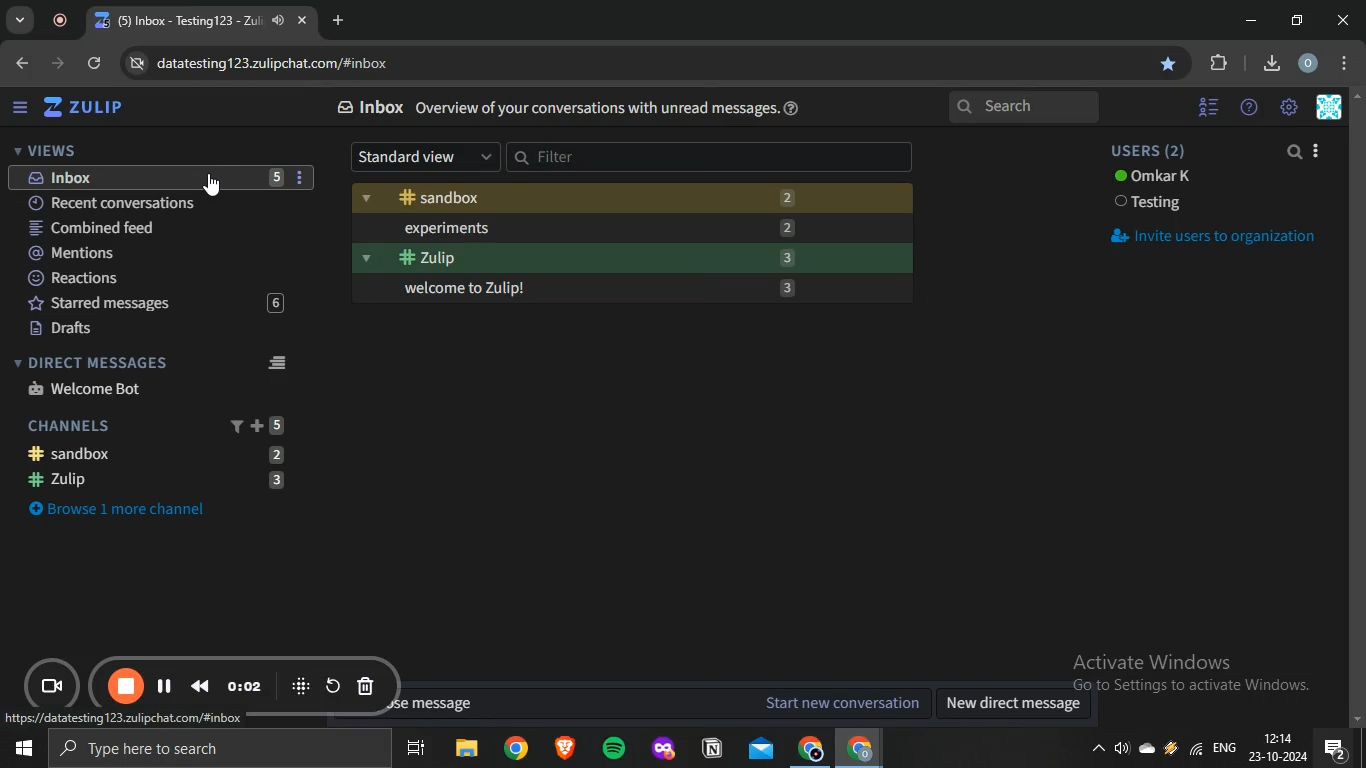 The width and height of the screenshot is (1366, 768). Describe the element at coordinates (1123, 752) in the screenshot. I see `volume` at that location.